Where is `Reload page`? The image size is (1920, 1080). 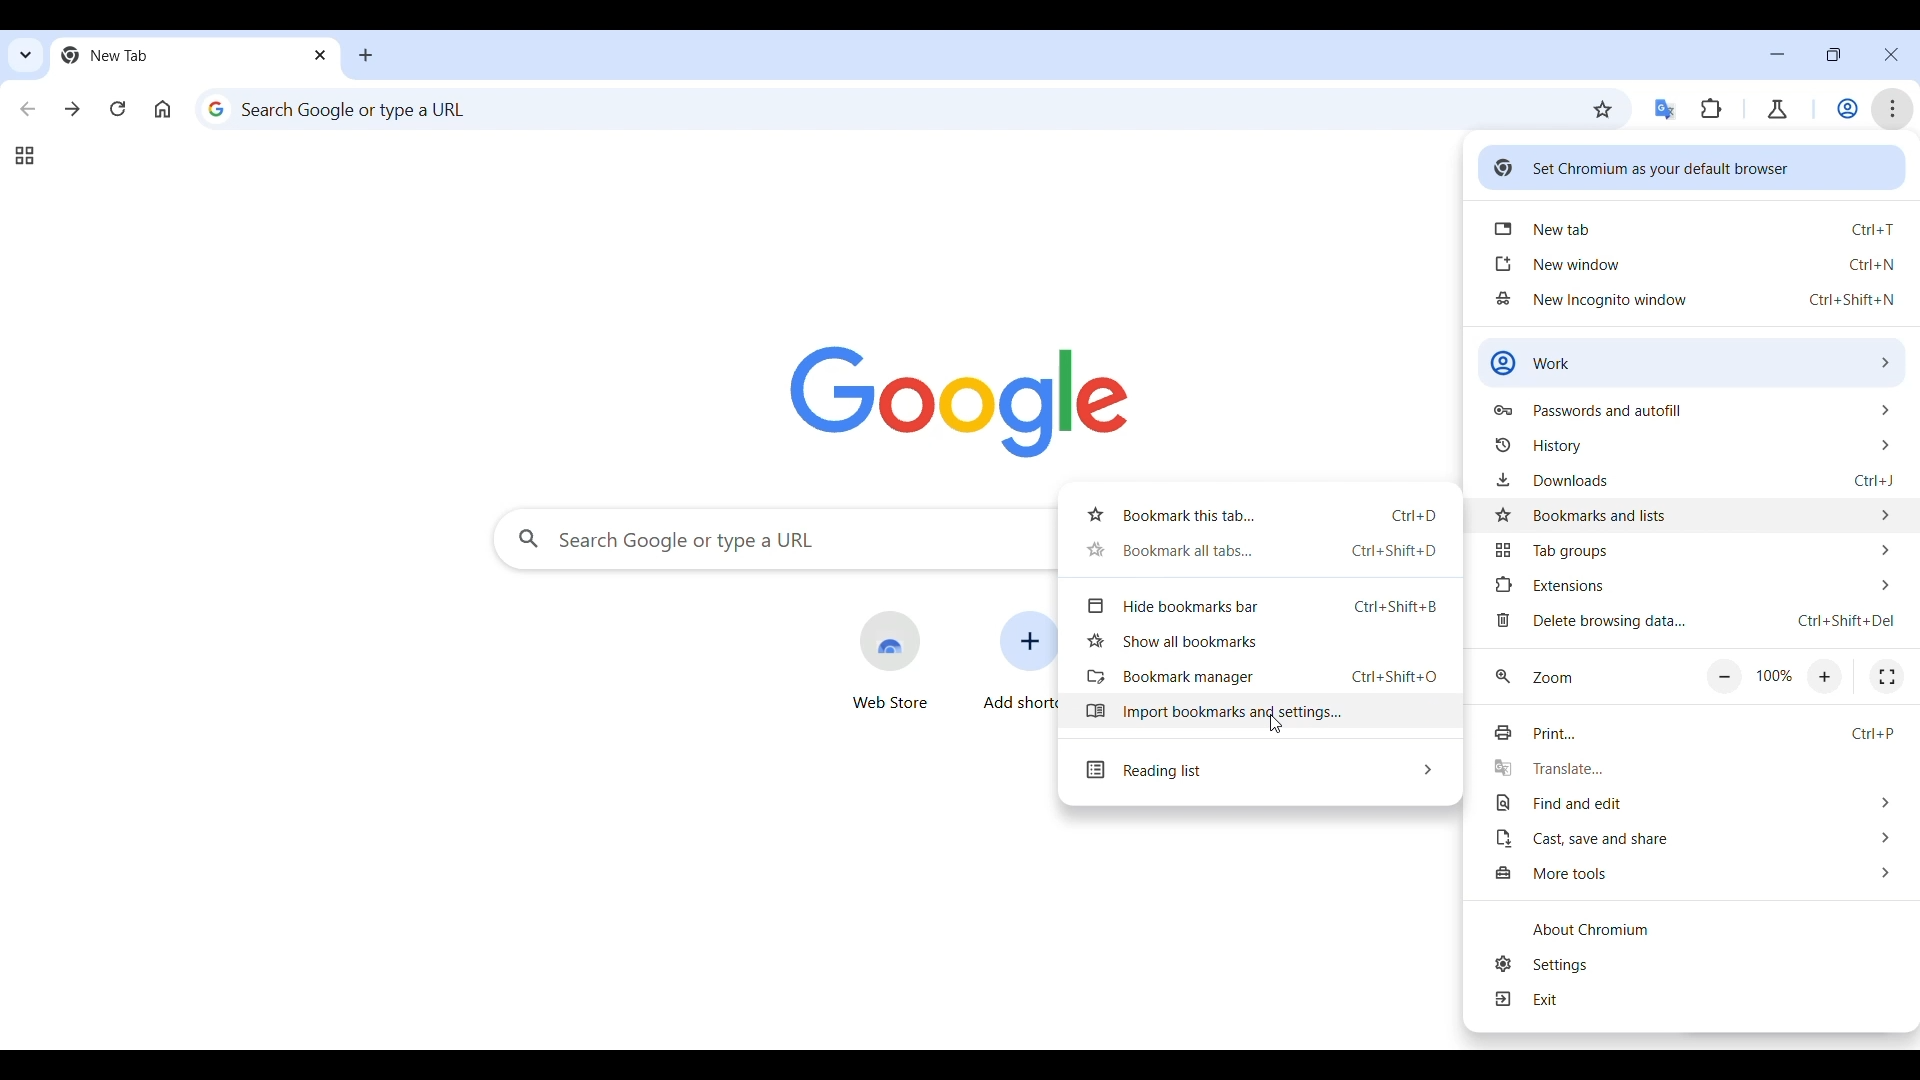
Reload page is located at coordinates (118, 108).